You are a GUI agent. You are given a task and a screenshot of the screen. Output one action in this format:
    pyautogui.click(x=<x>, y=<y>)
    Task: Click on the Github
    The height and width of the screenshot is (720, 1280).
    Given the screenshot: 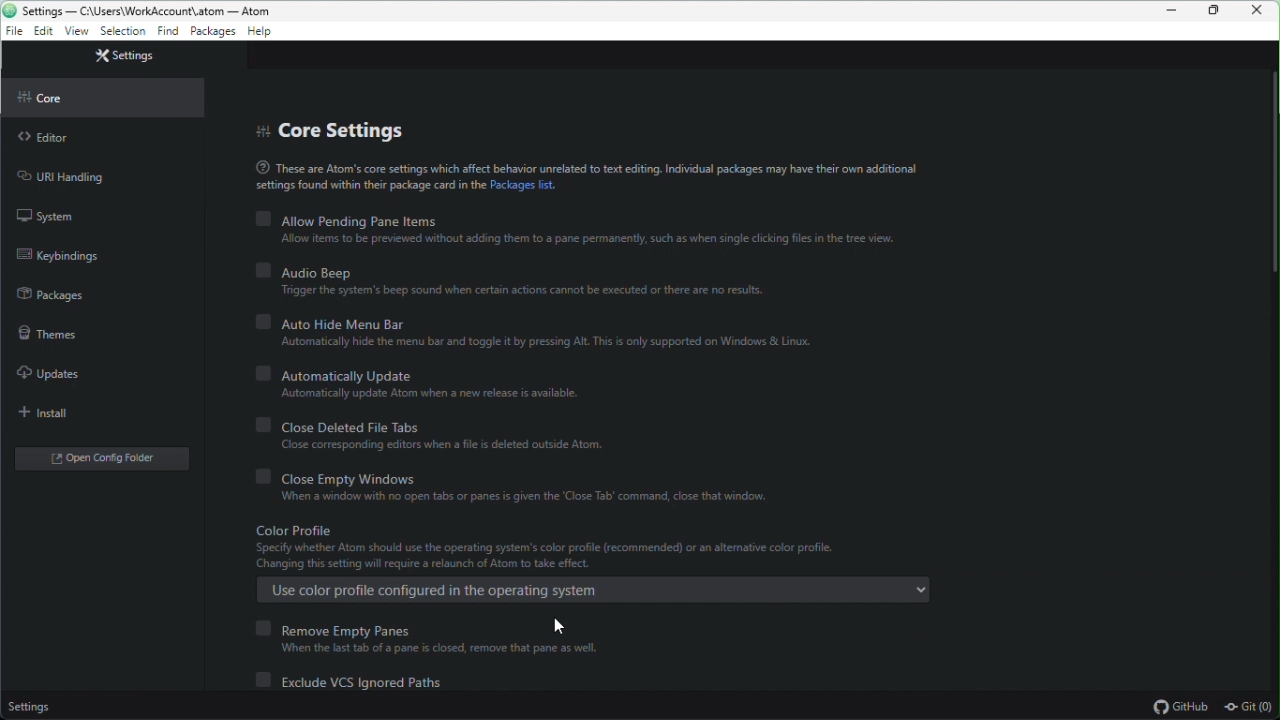 What is the action you would take?
    pyautogui.click(x=1179, y=707)
    